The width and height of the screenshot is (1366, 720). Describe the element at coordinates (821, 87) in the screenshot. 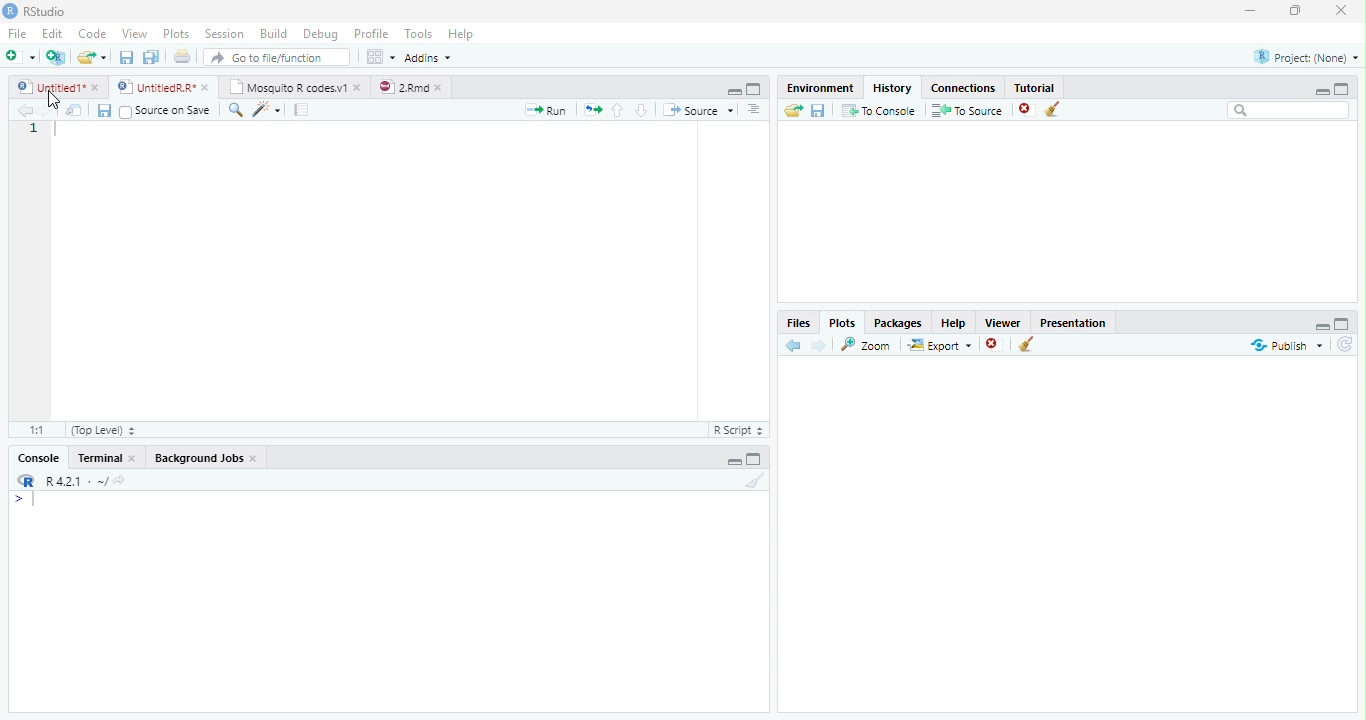

I see `Environment` at that location.